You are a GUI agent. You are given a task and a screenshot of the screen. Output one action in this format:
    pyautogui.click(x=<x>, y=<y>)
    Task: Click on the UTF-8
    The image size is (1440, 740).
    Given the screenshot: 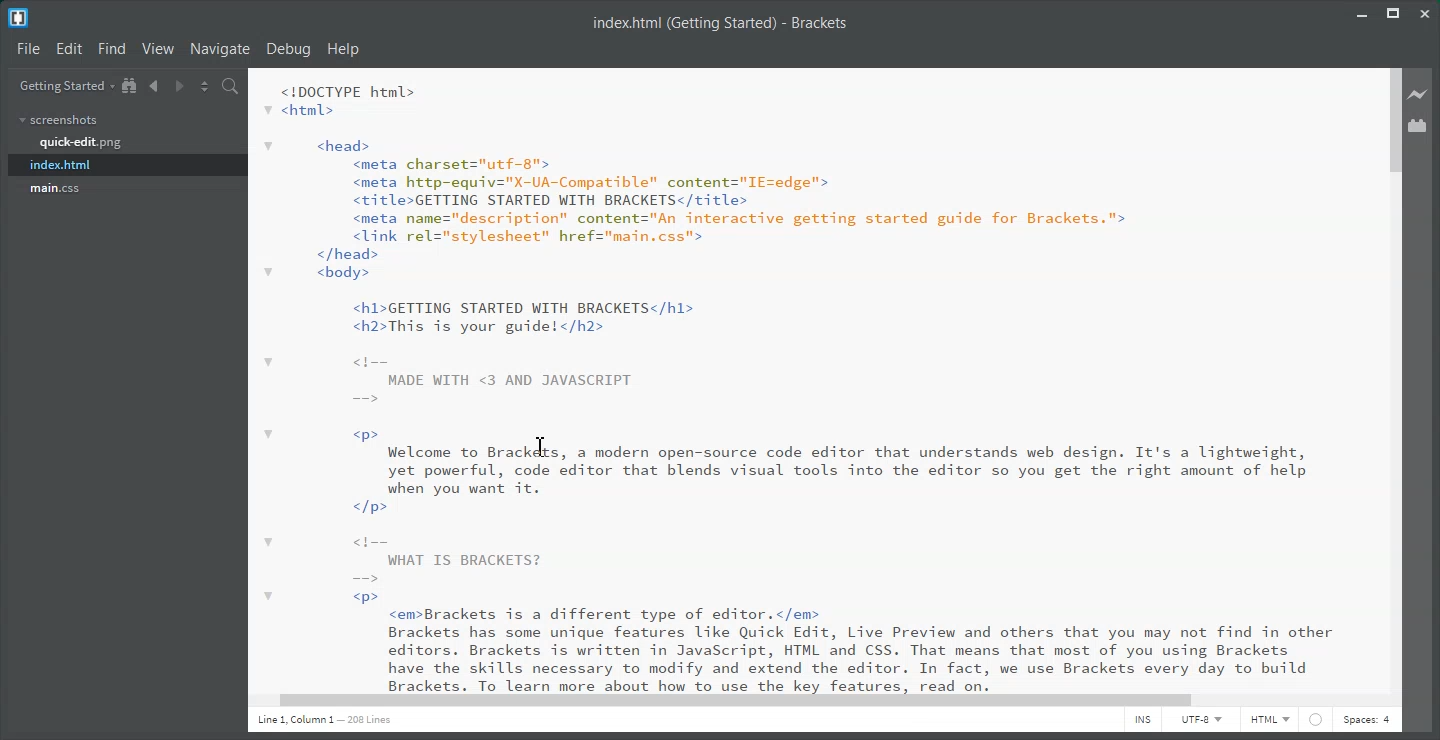 What is the action you would take?
    pyautogui.click(x=1202, y=721)
    